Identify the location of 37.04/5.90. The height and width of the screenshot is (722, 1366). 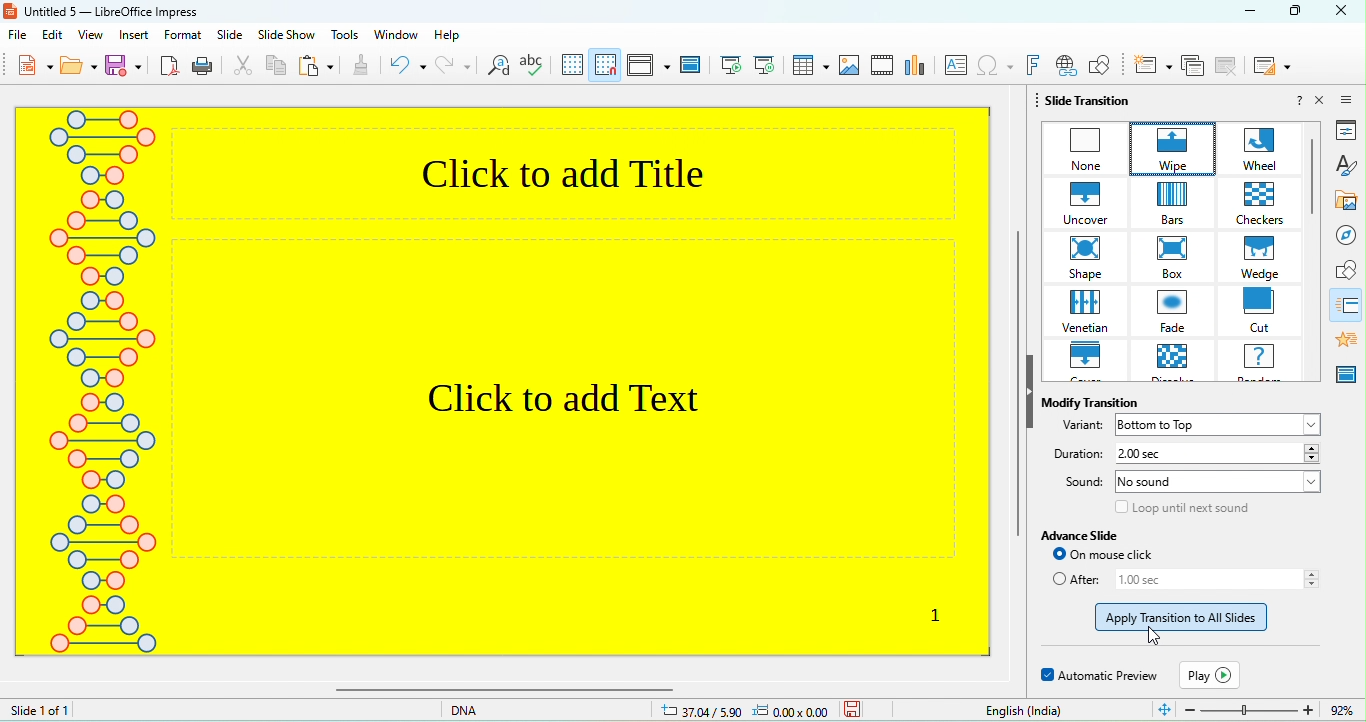
(702, 709).